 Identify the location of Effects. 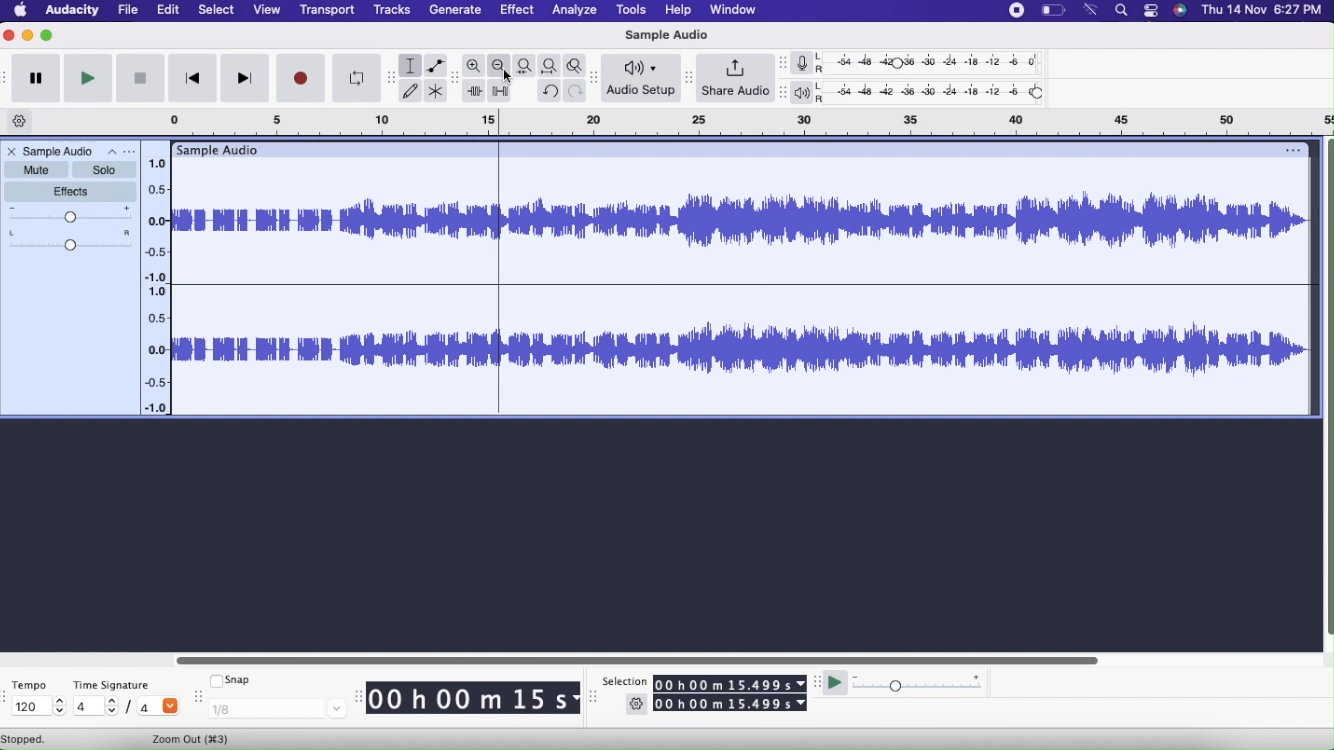
(72, 192).